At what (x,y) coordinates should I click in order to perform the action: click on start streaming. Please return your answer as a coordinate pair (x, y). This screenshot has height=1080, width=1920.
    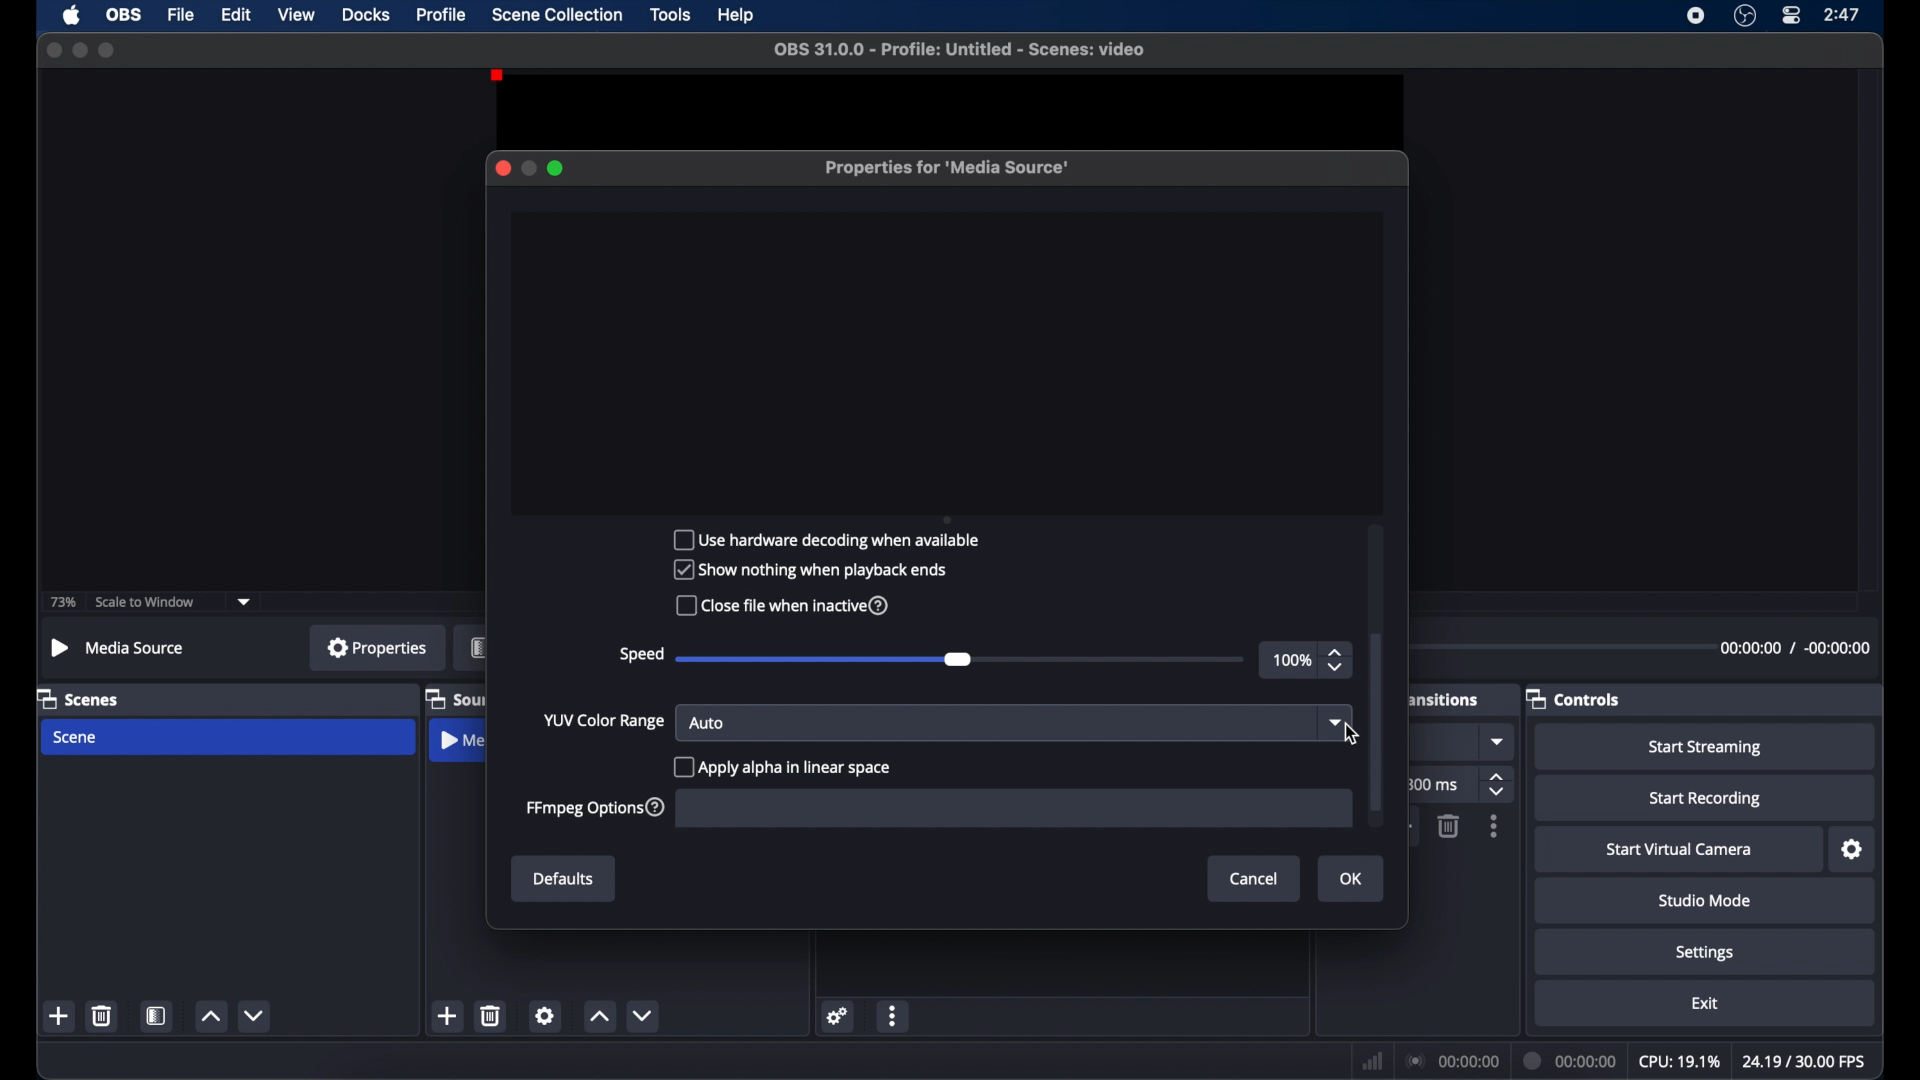
    Looking at the image, I should click on (1704, 747).